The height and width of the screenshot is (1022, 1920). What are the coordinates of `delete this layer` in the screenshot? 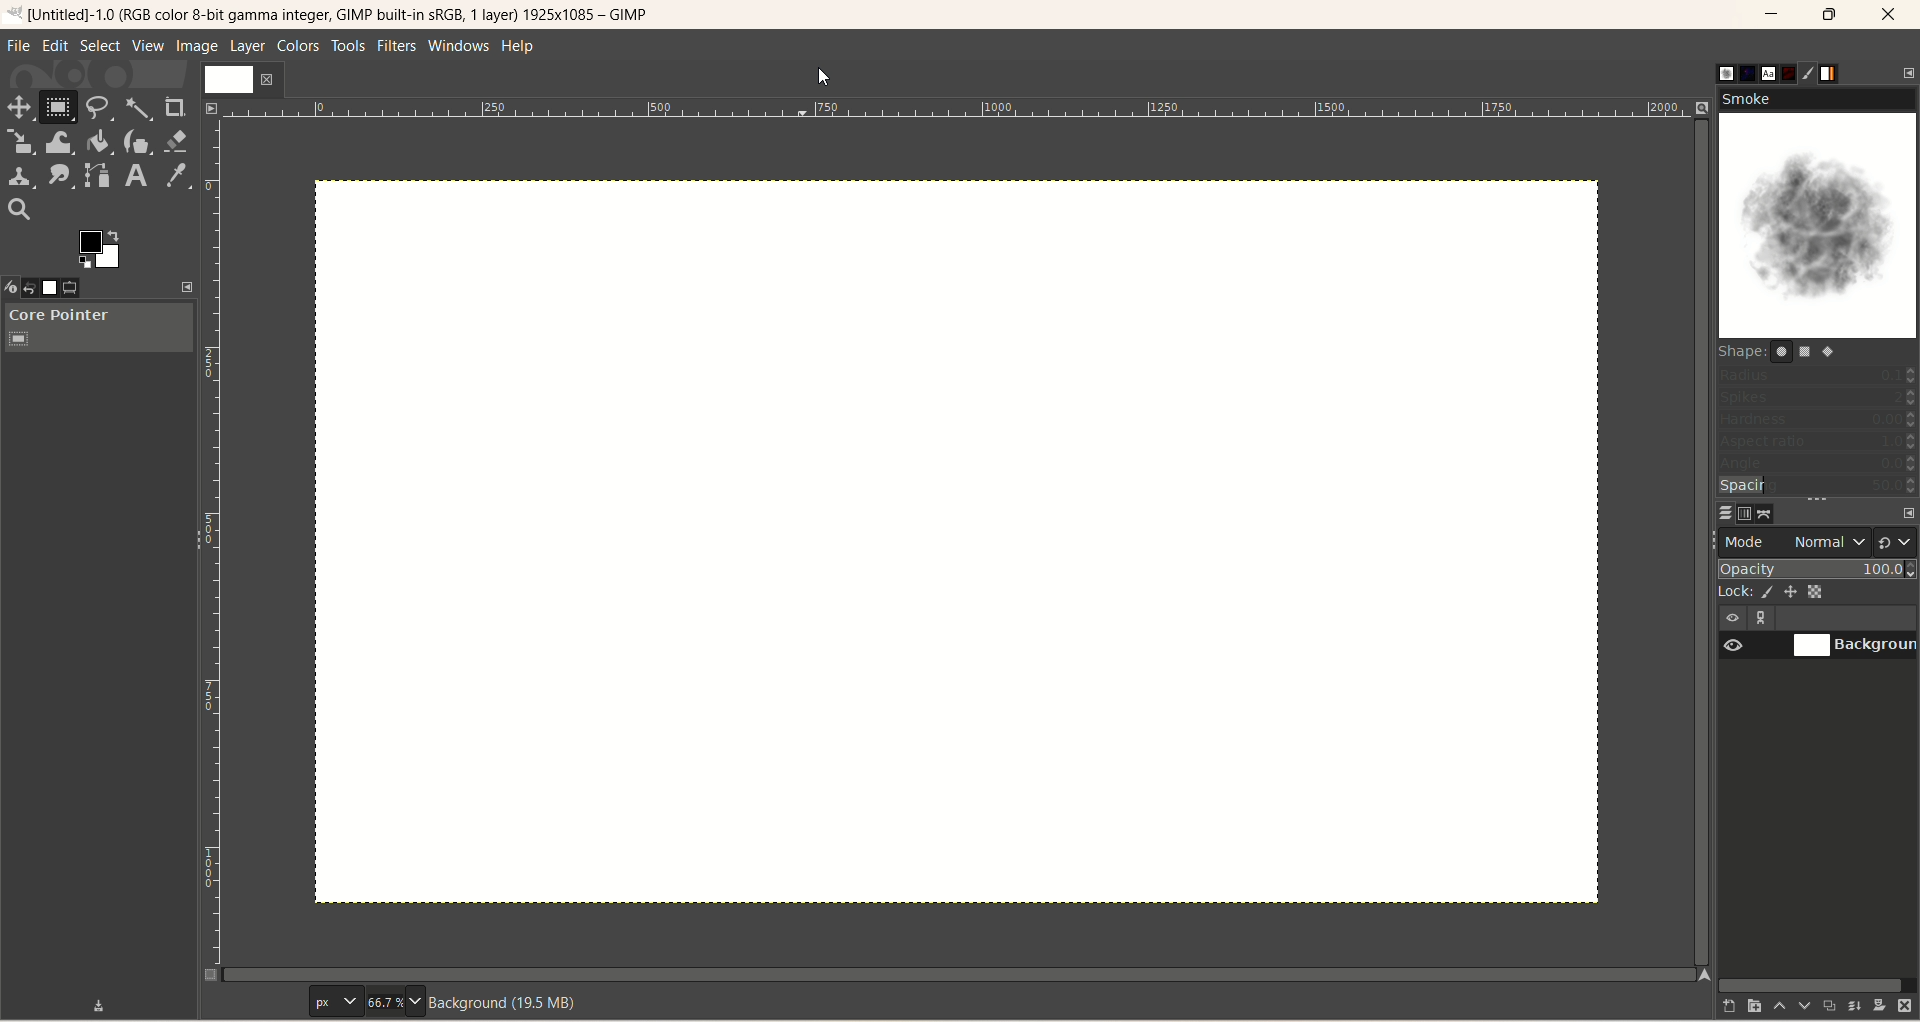 It's located at (1906, 1007).